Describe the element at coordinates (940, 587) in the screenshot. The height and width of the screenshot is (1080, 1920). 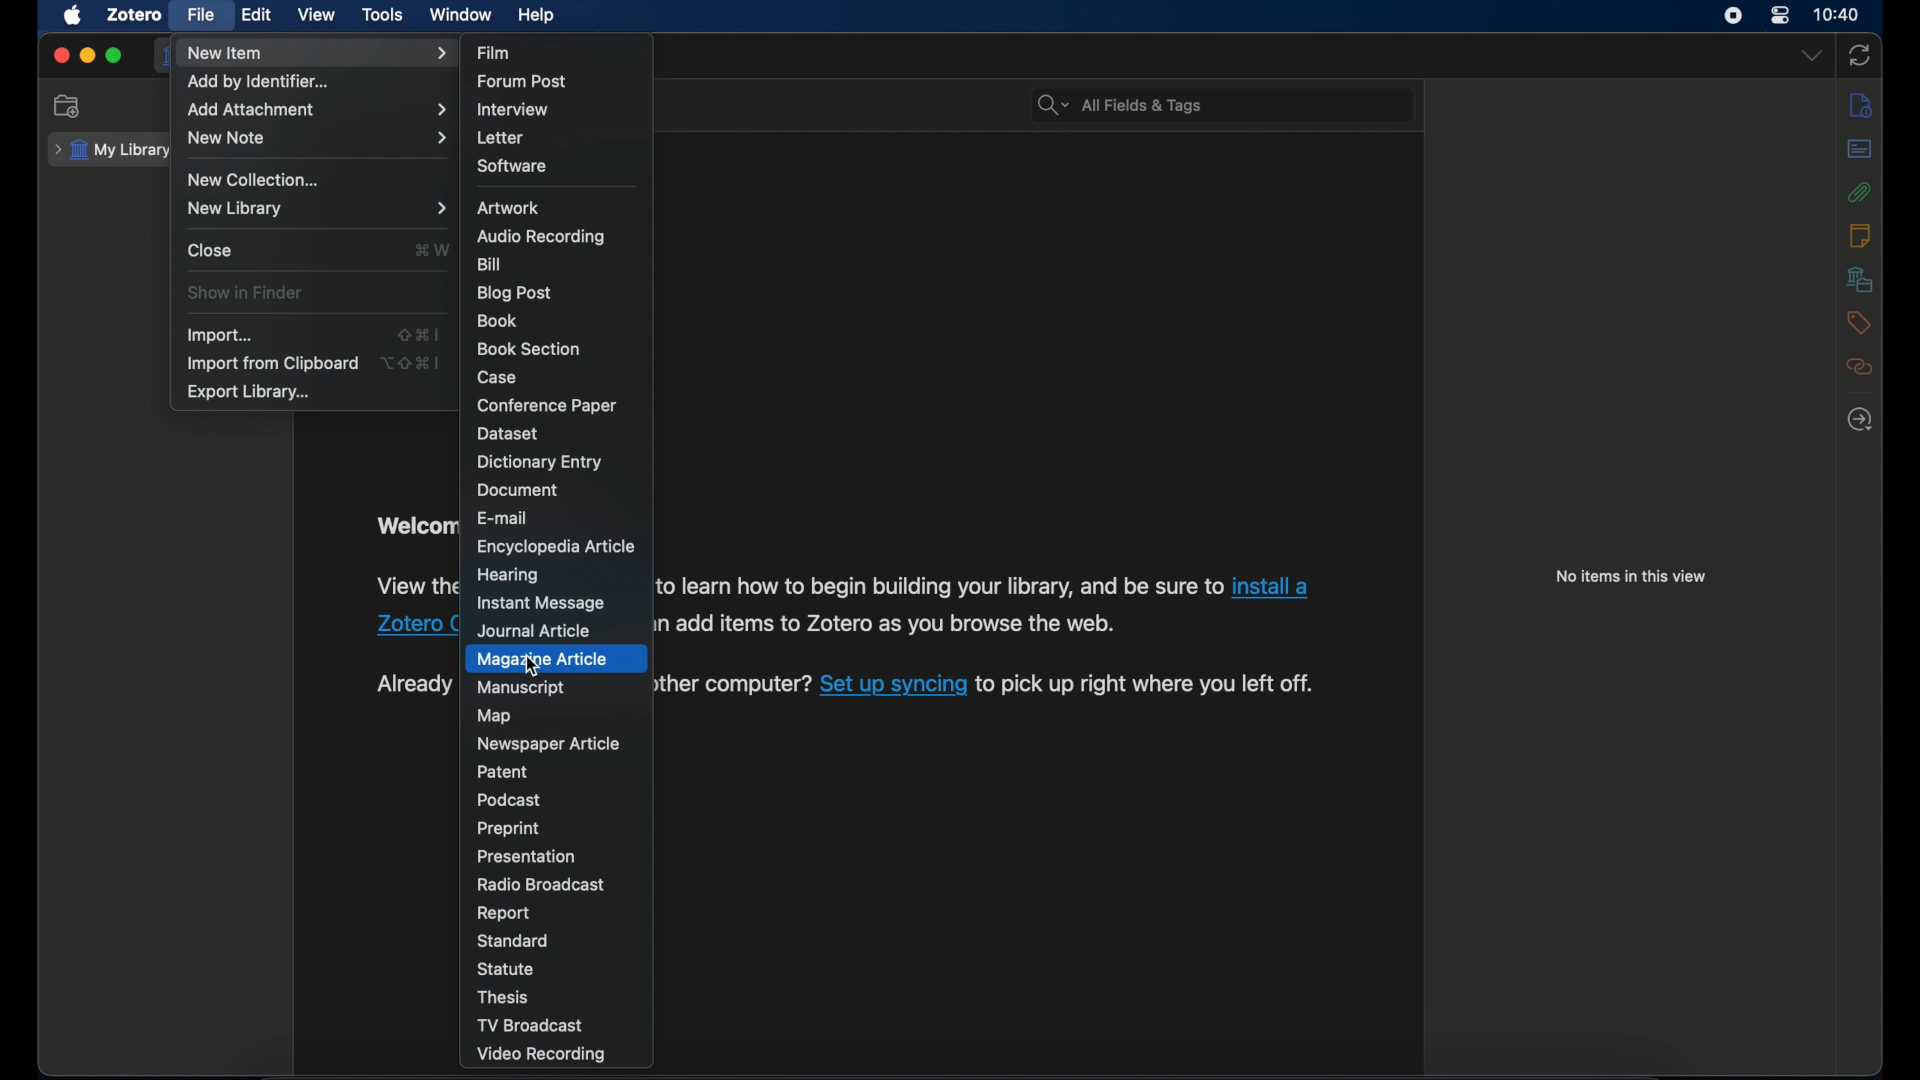
I see `to learn how to begin building your library, and be sure to` at that location.